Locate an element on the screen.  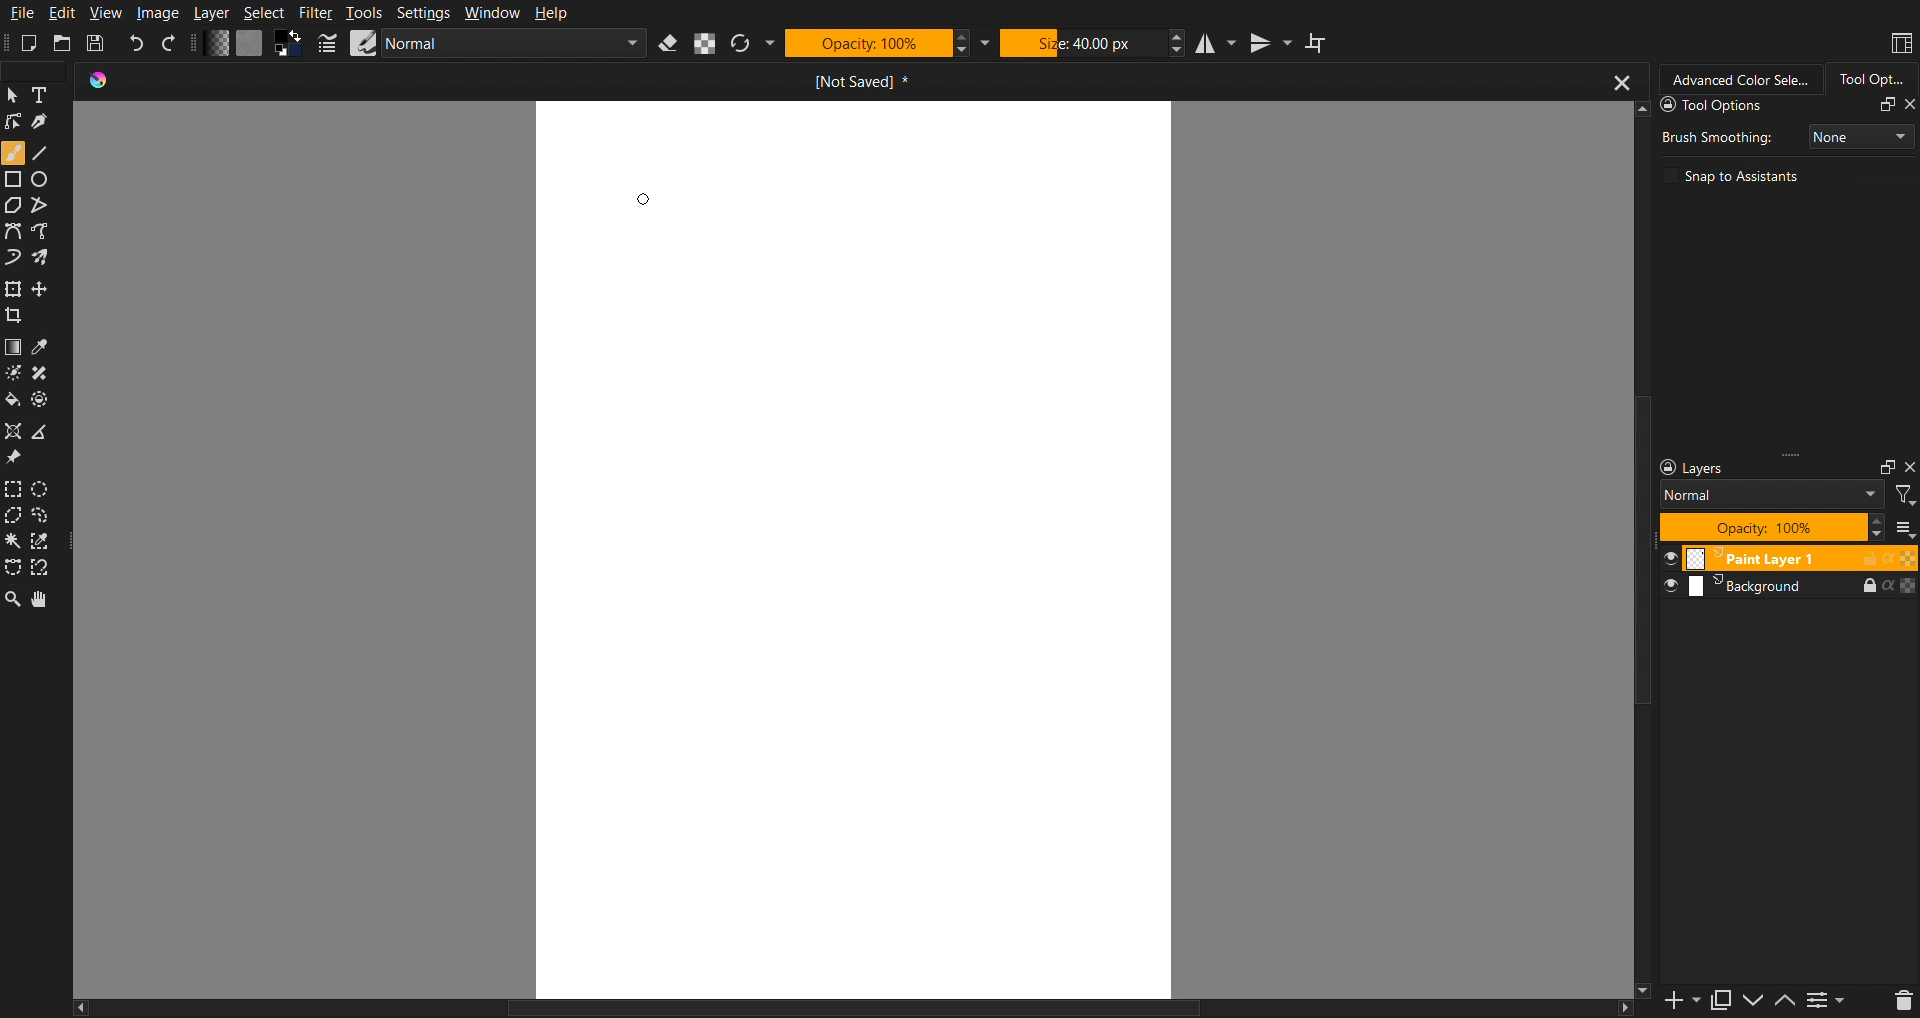
Delete is located at coordinates (1897, 1002).